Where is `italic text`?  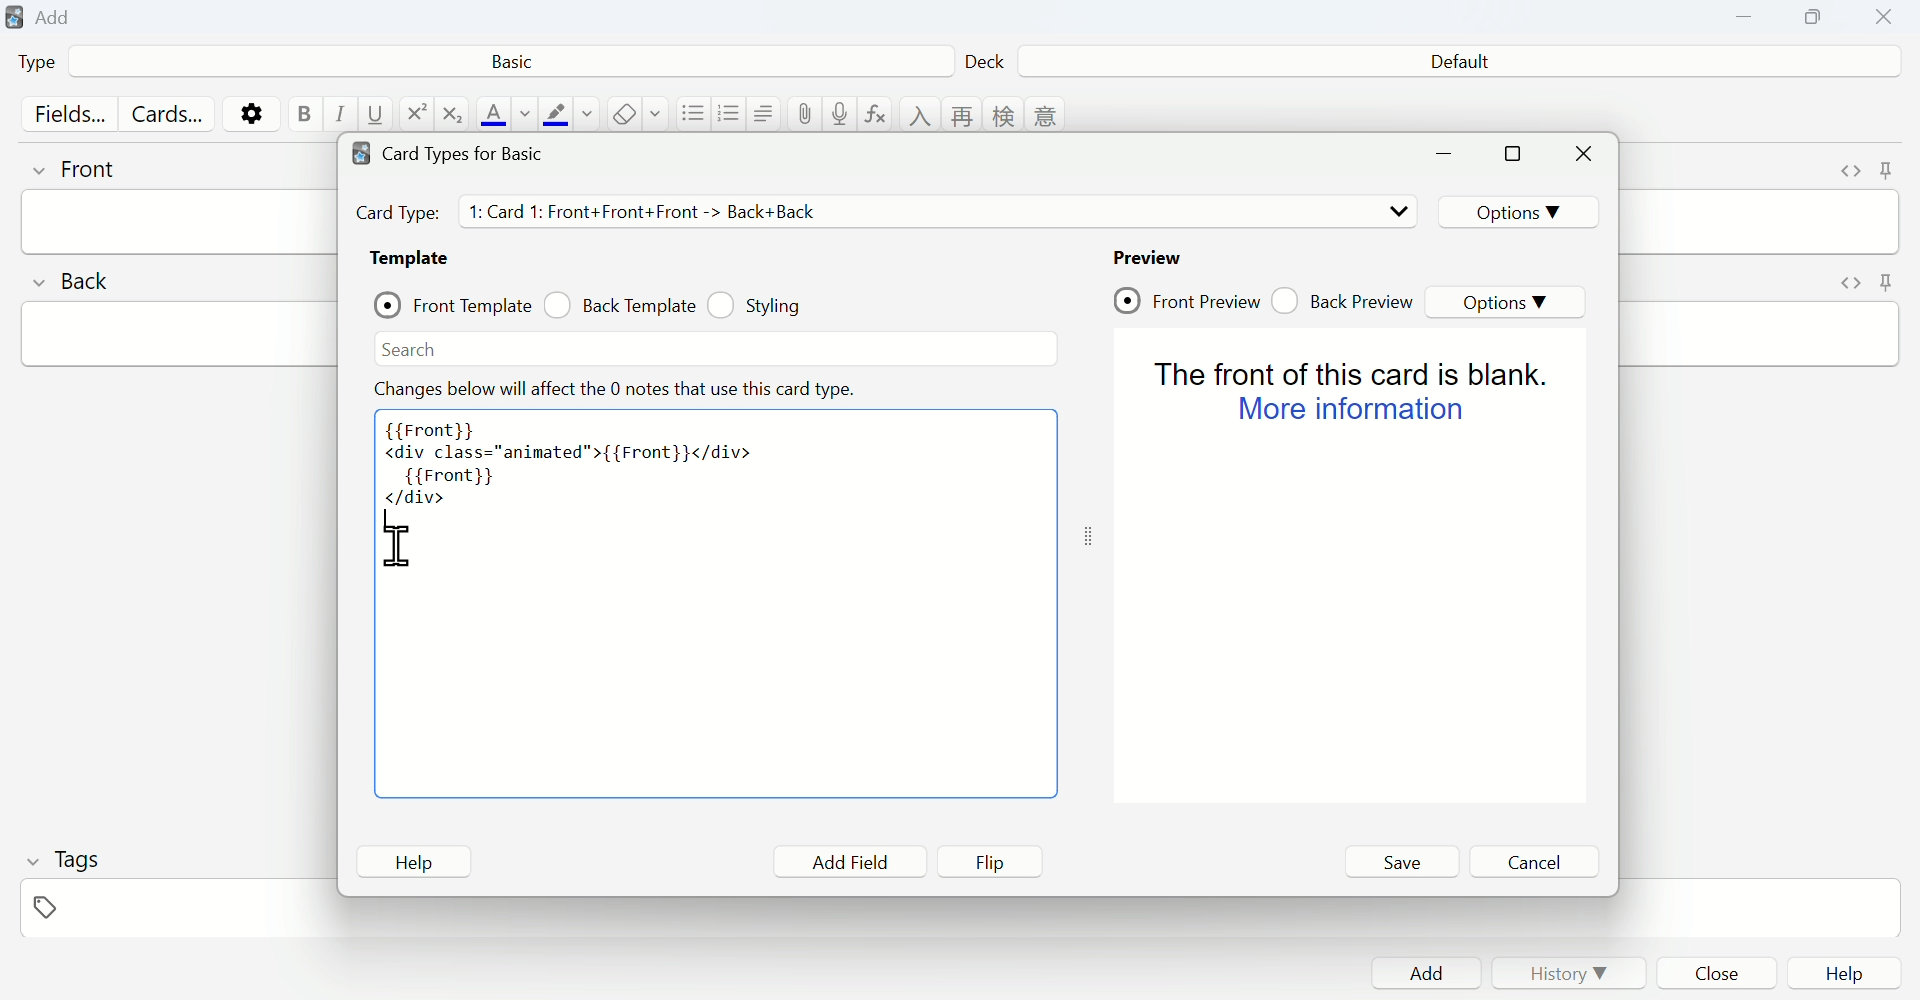
italic text is located at coordinates (340, 114).